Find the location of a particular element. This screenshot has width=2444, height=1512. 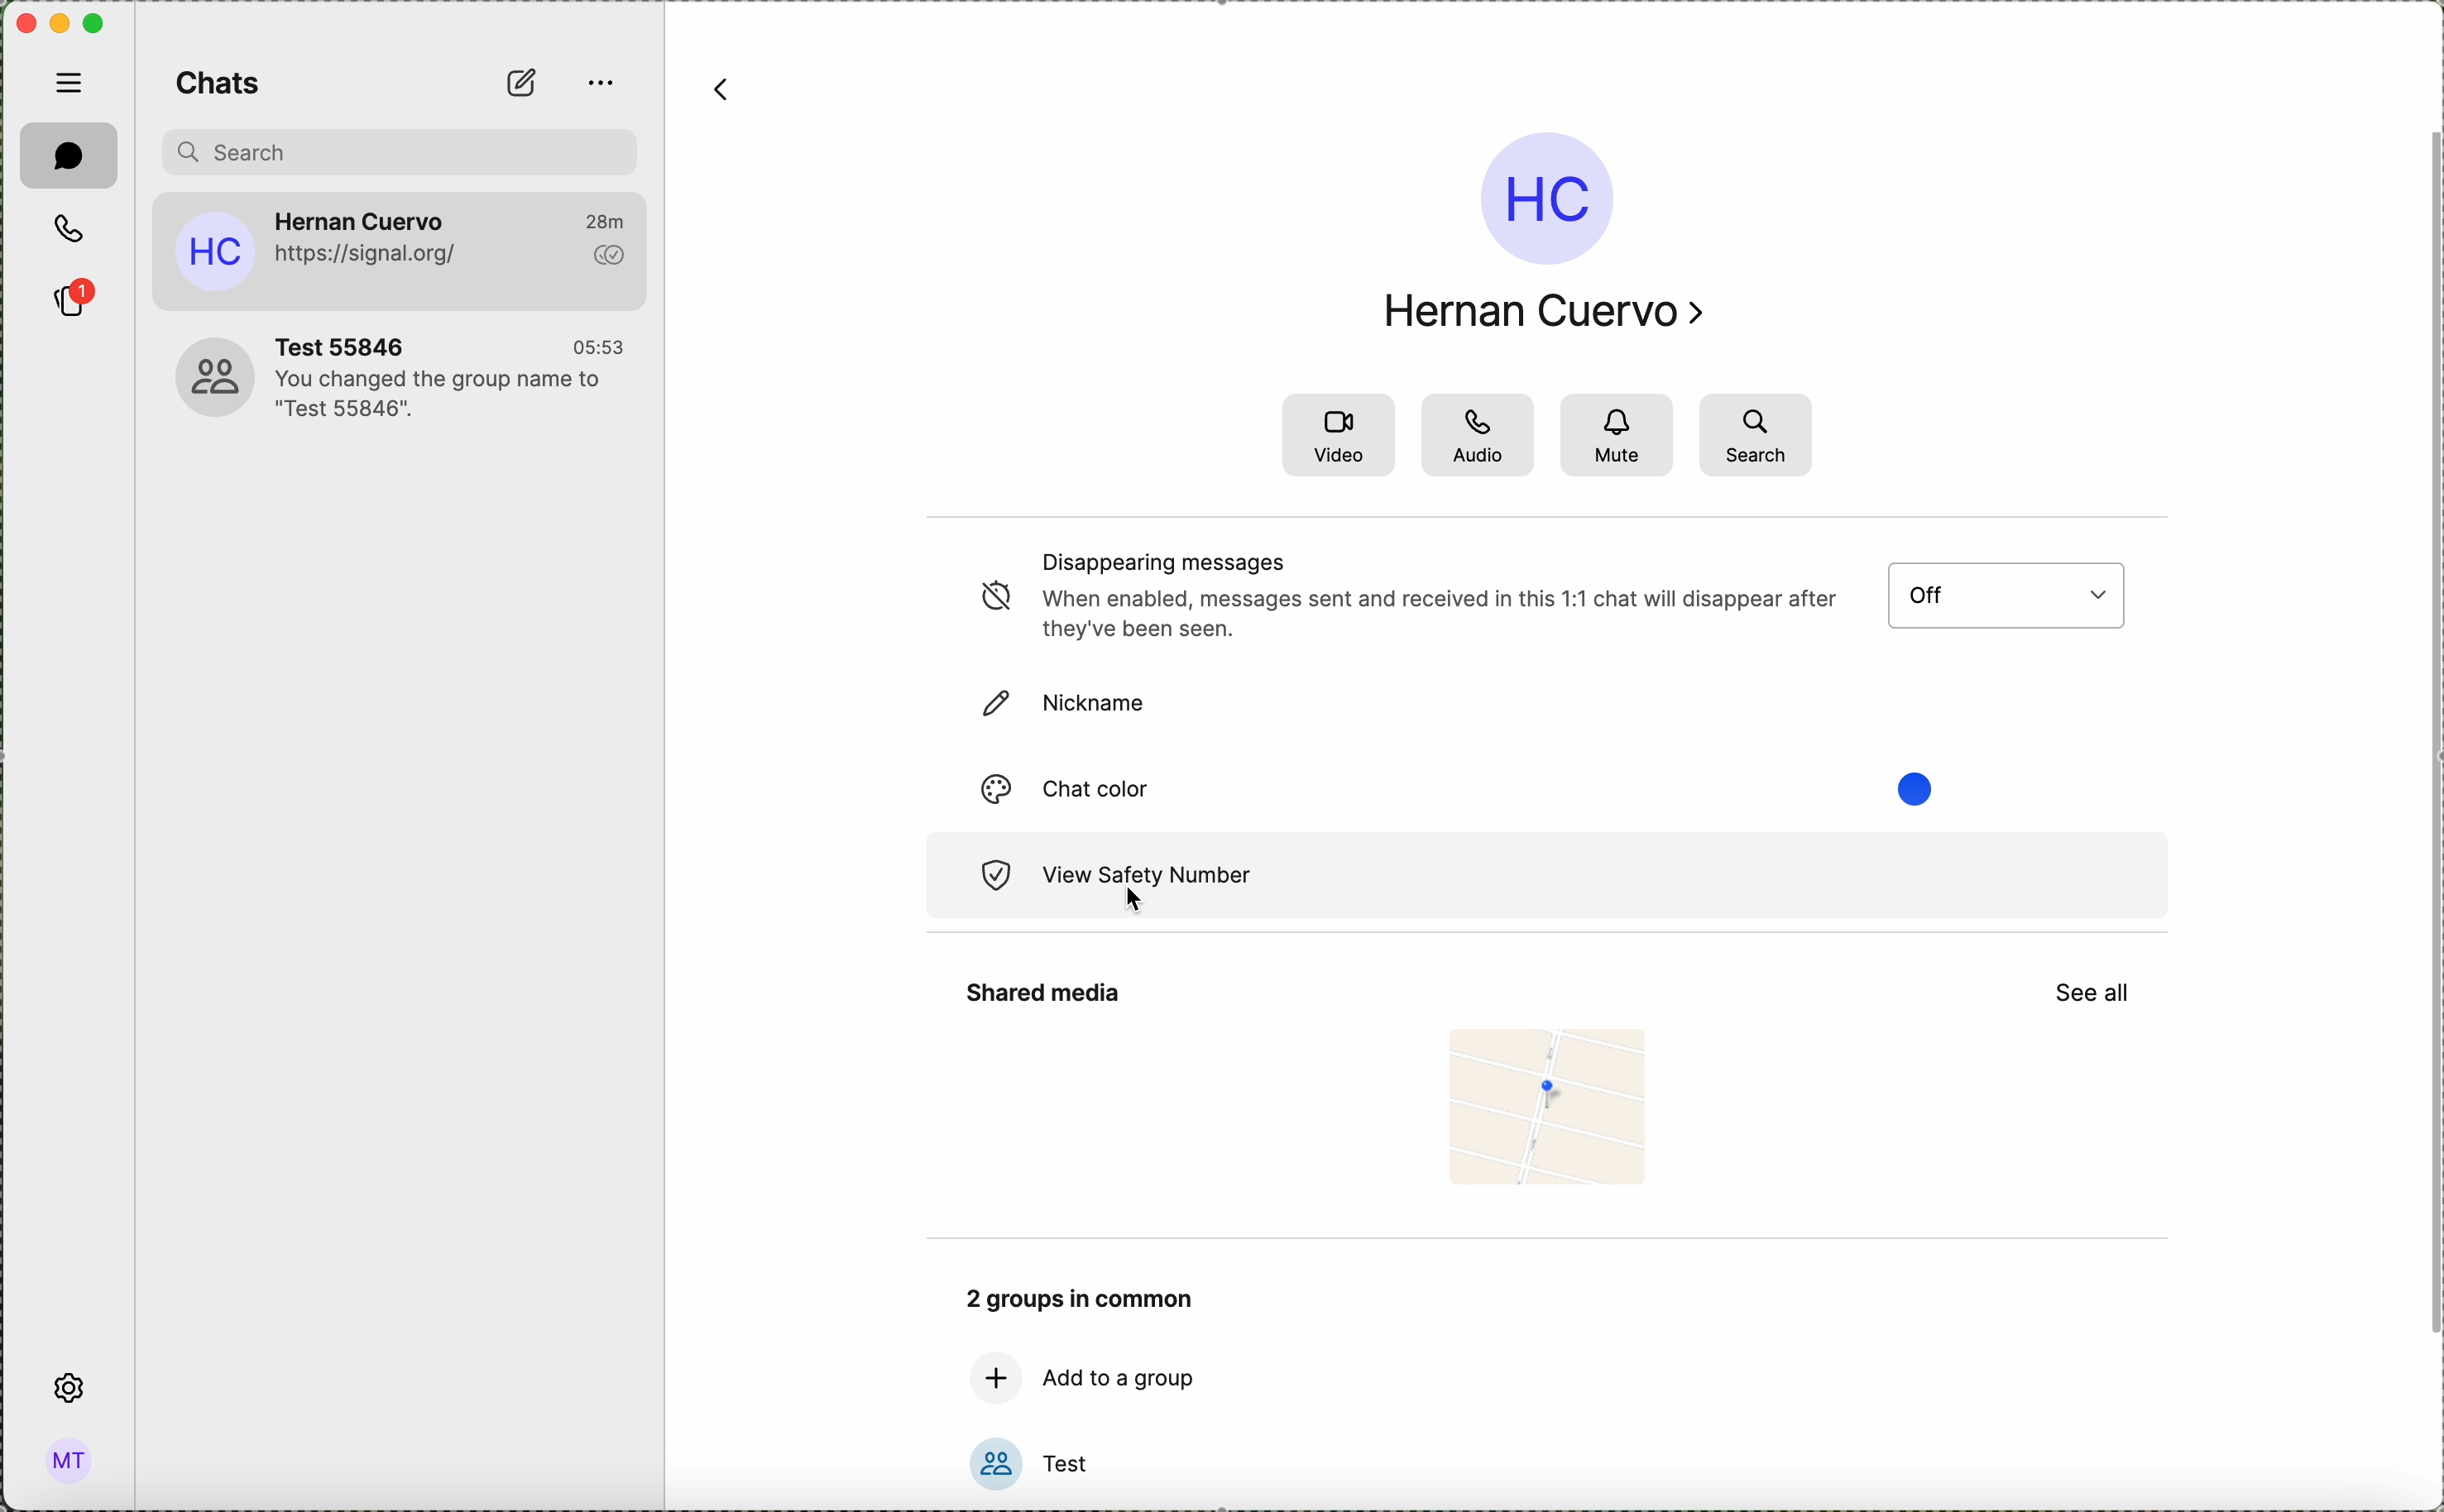

back is located at coordinates (726, 93).